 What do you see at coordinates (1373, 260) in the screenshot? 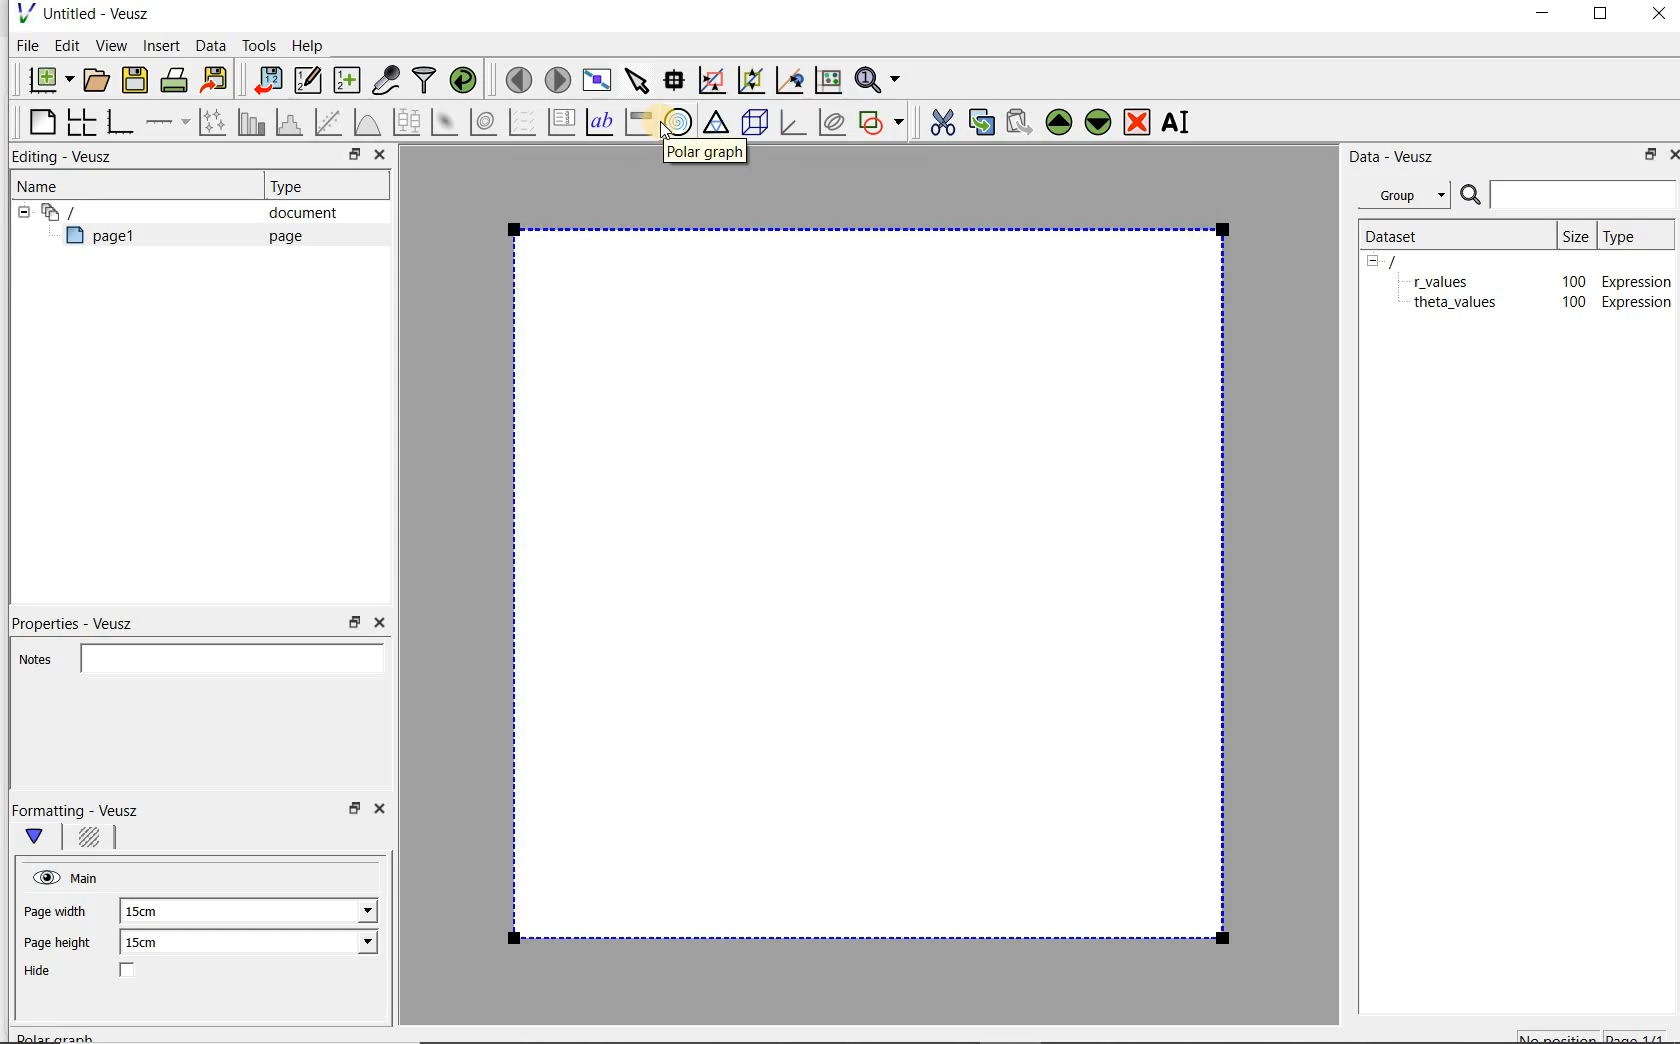
I see `hide sub menu` at bounding box center [1373, 260].